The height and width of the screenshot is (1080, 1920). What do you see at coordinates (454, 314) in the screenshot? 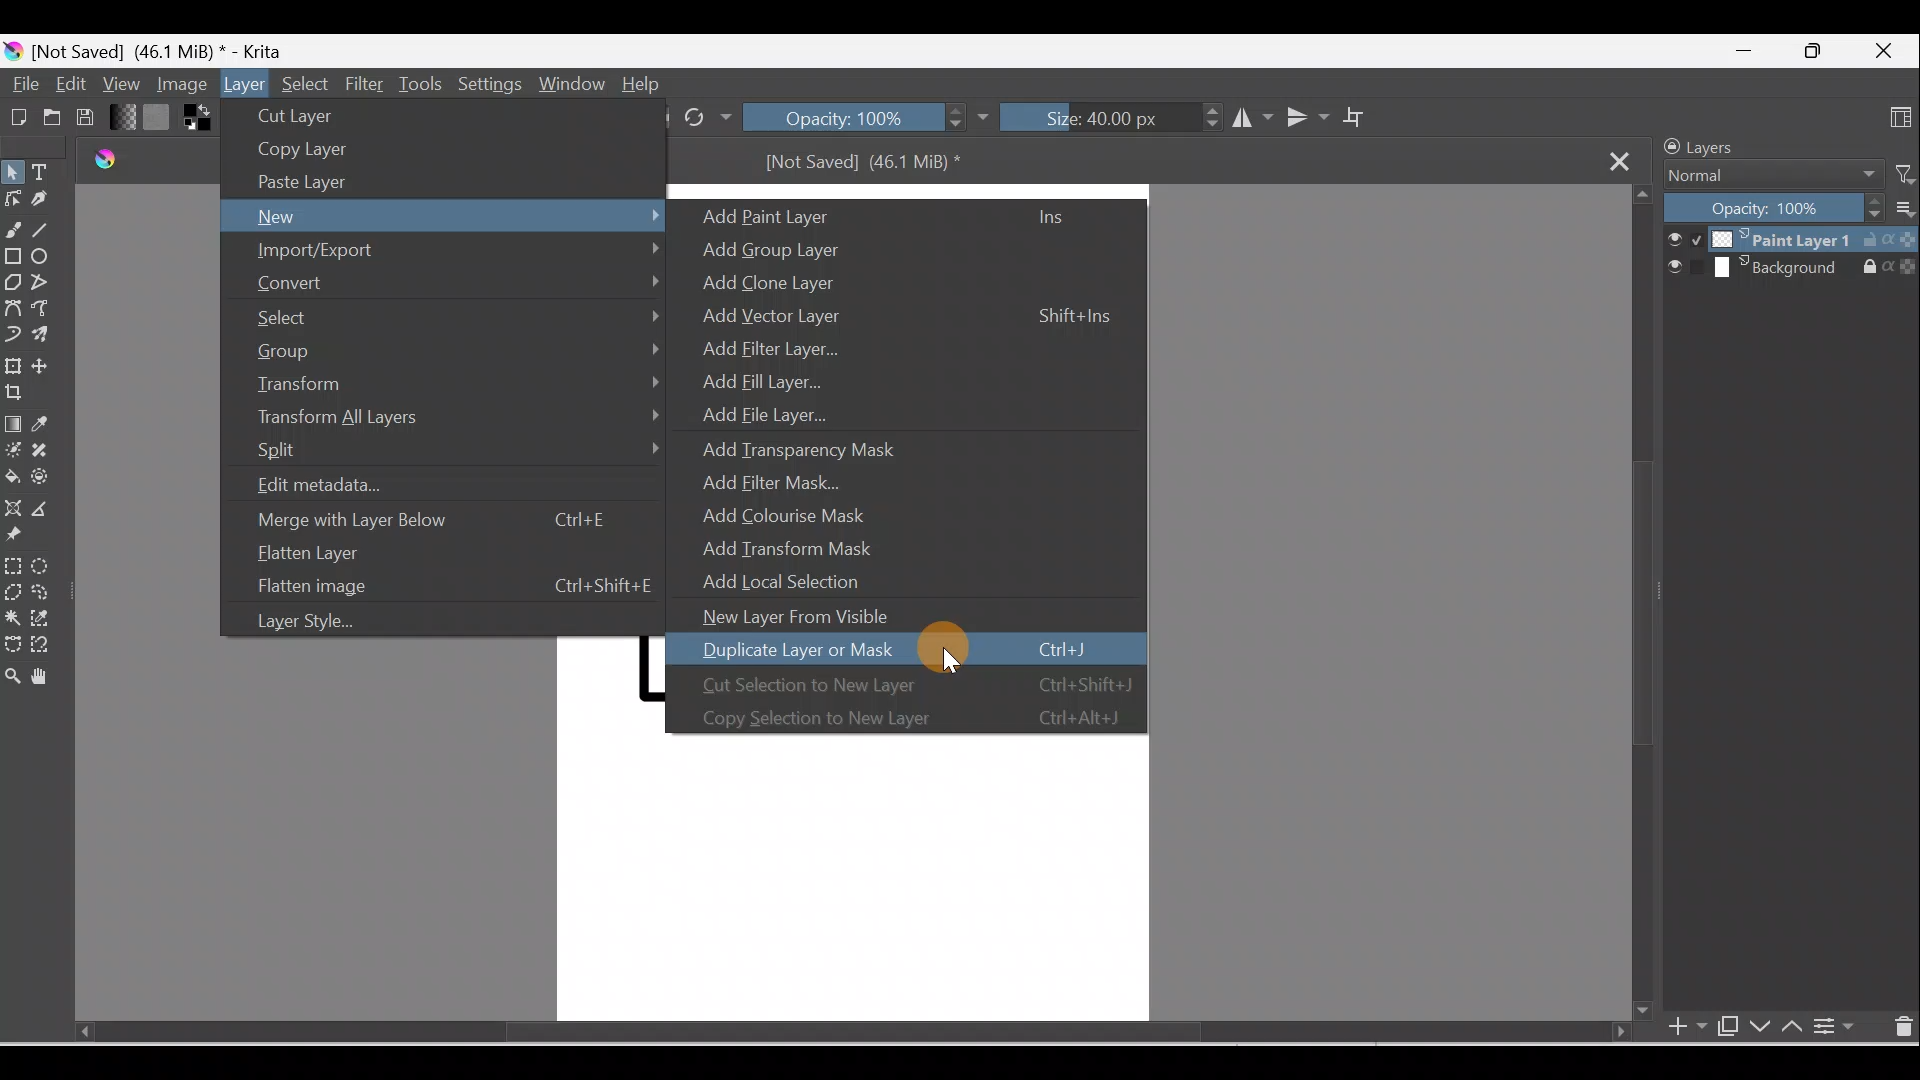
I see `Select` at bounding box center [454, 314].